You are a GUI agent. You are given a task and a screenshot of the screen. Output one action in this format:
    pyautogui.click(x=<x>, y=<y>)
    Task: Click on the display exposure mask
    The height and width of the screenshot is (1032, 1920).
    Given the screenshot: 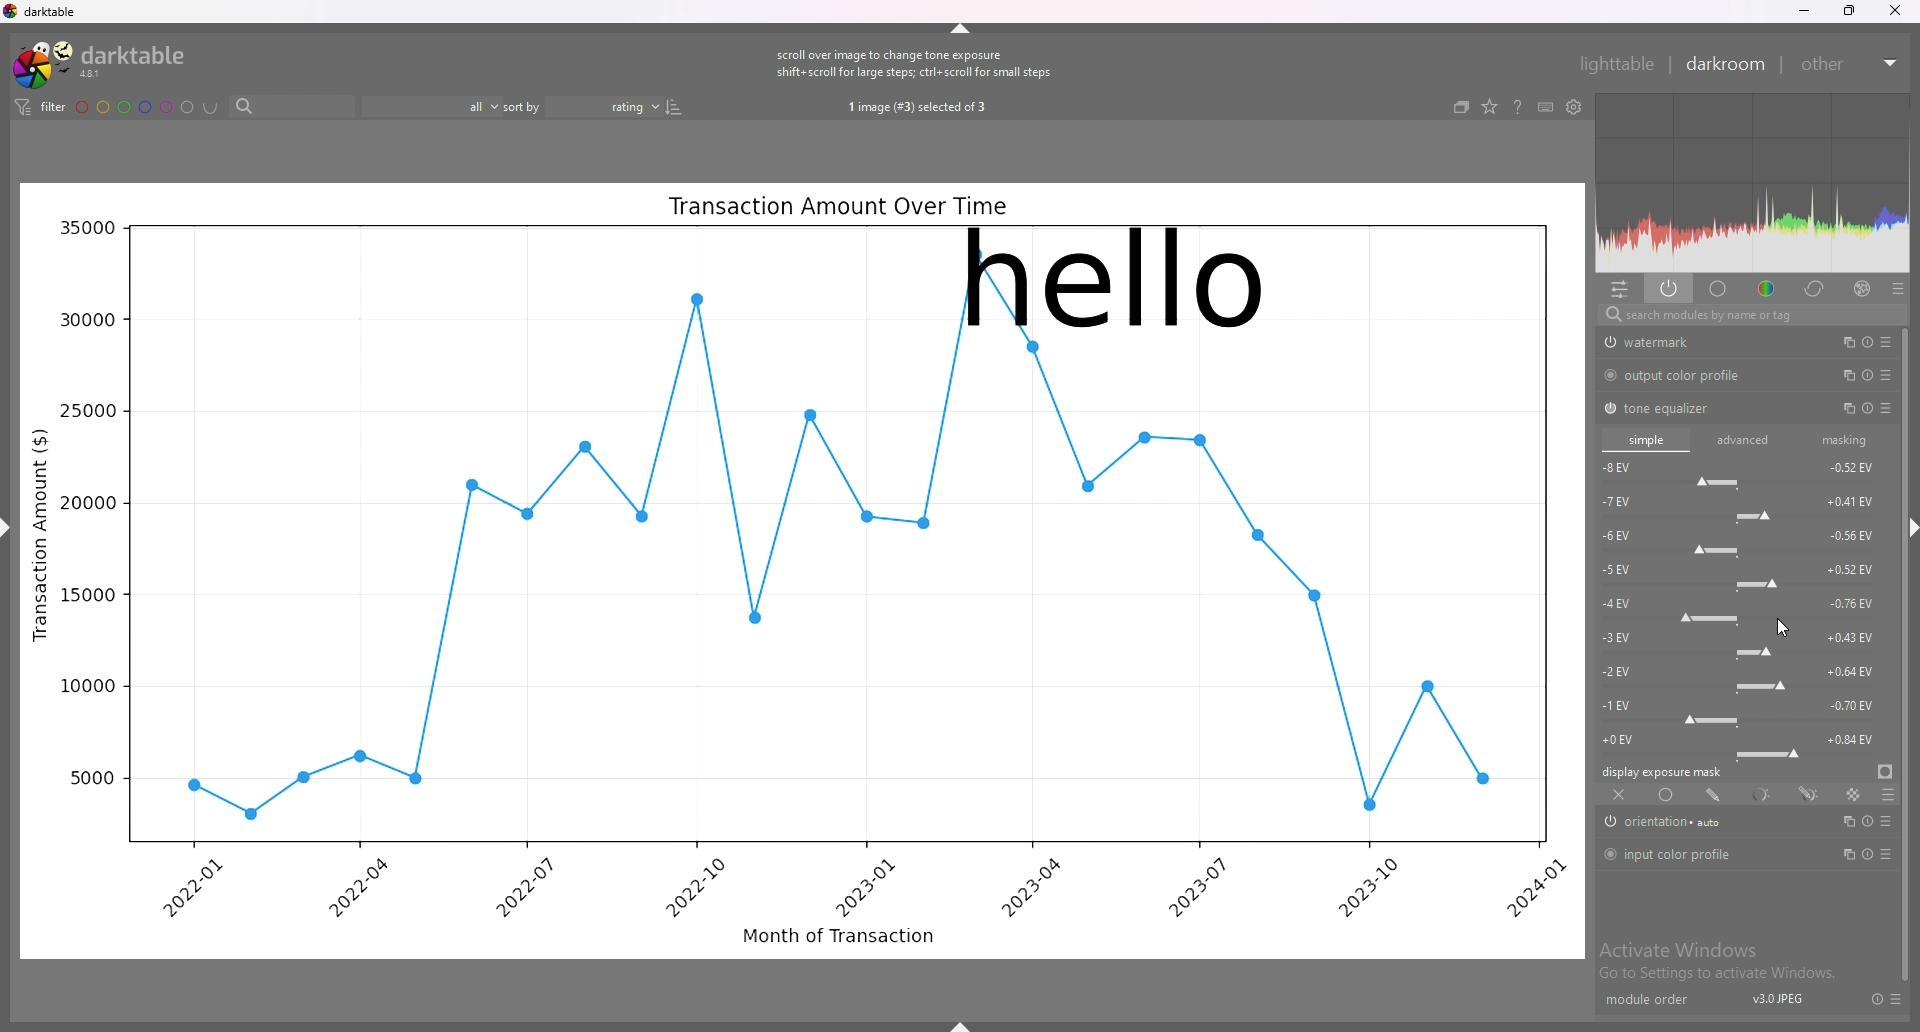 What is the action you would take?
    pyautogui.click(x=1663, y=771)
    